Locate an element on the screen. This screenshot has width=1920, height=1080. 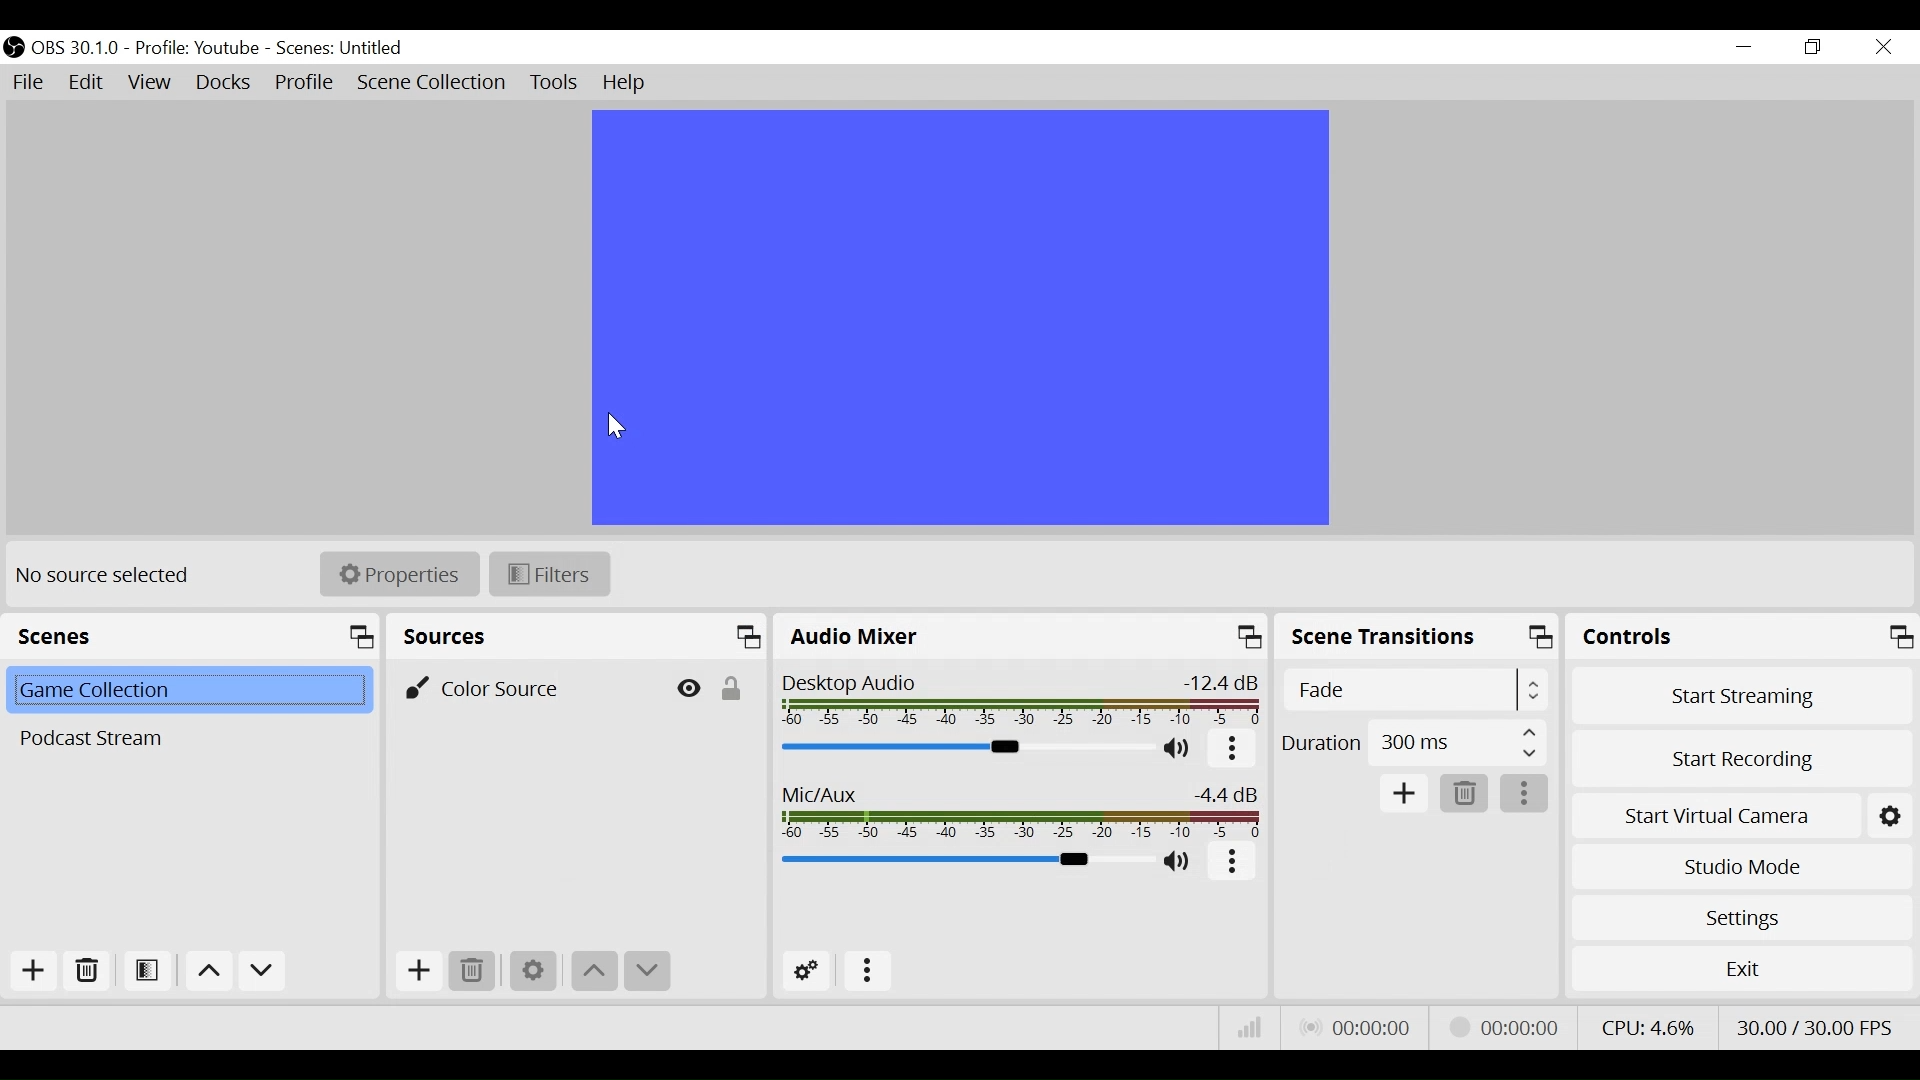
settings is located at coordinates (1893, 814).